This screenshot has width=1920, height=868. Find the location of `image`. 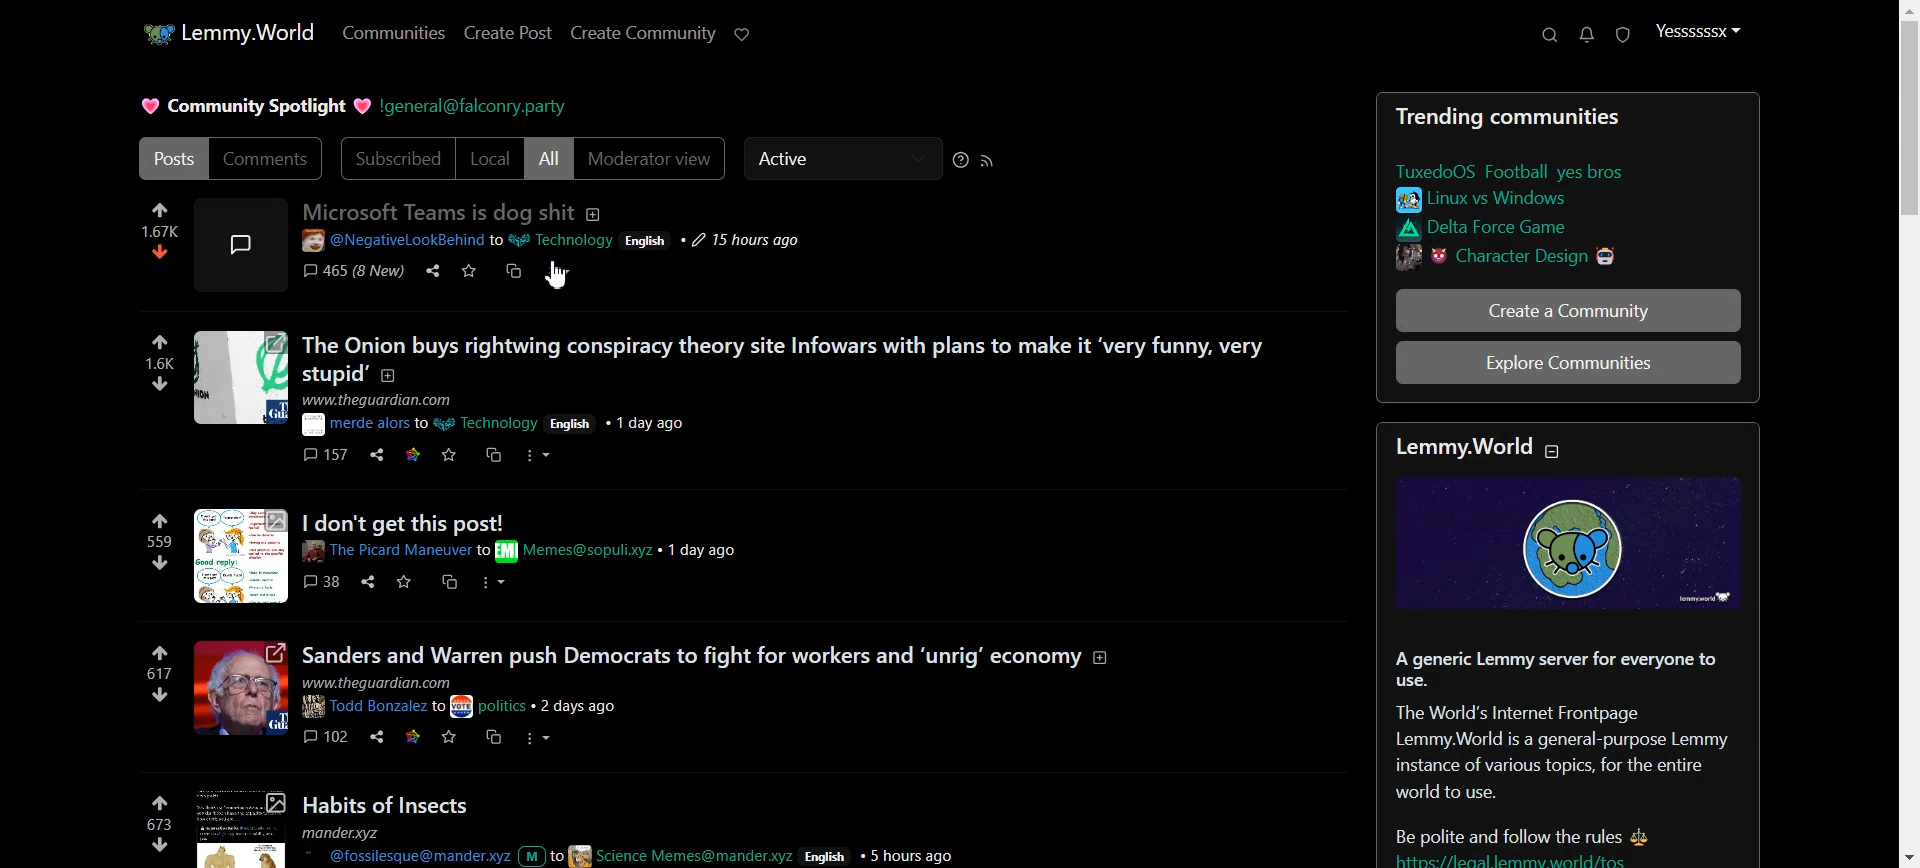

image is located at coordinates (238, 828).